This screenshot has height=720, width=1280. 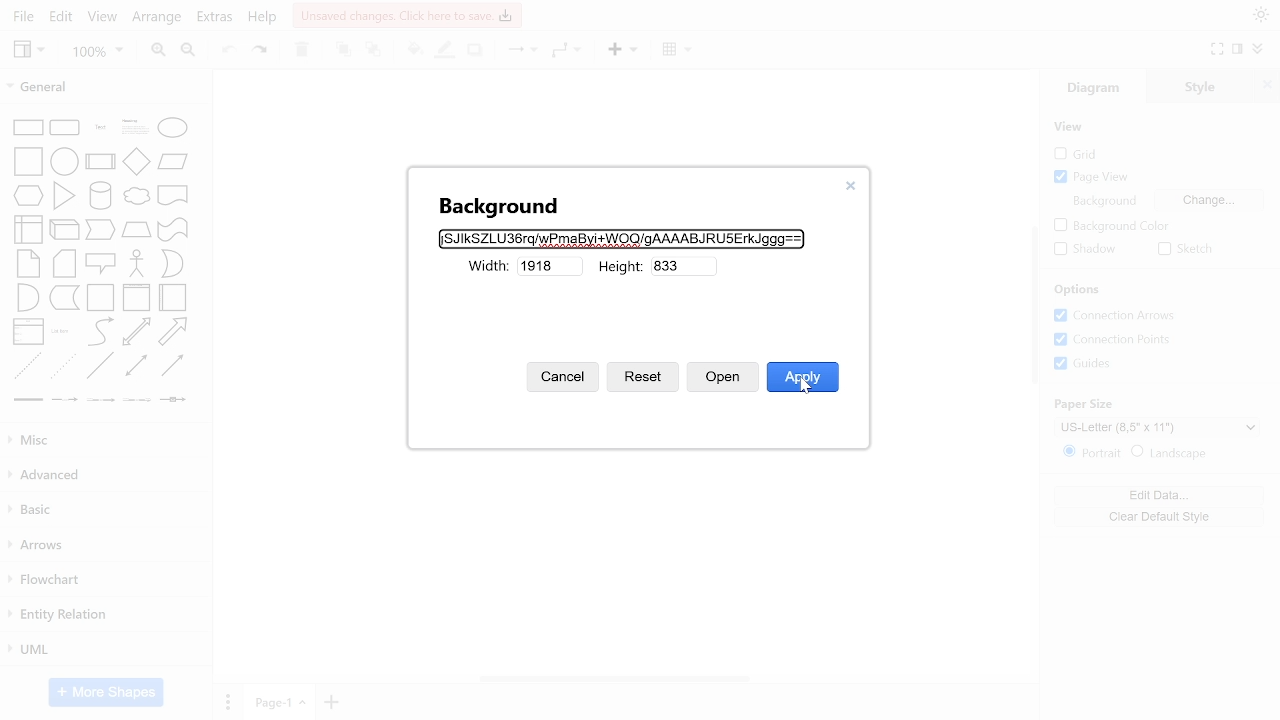 I want to click on general shapes, so click(x=95, y=125).